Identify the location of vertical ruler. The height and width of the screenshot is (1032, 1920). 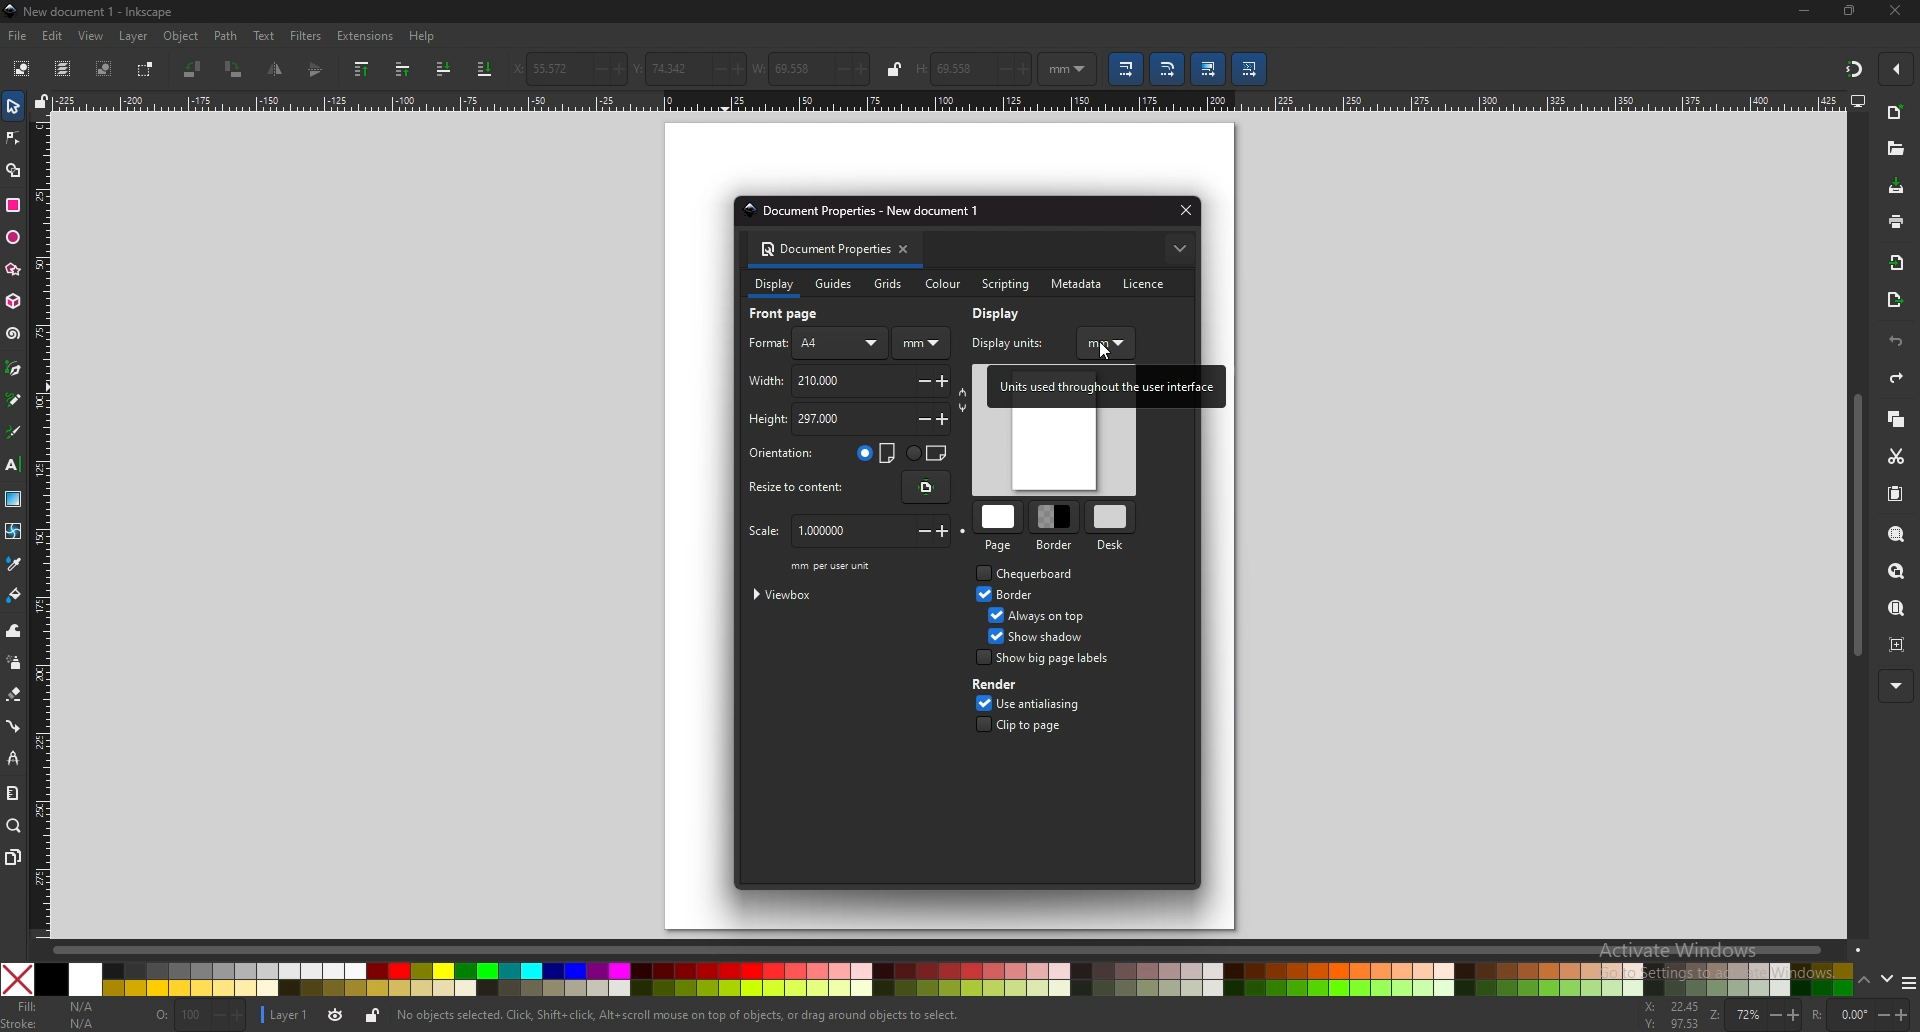
(40, 523).